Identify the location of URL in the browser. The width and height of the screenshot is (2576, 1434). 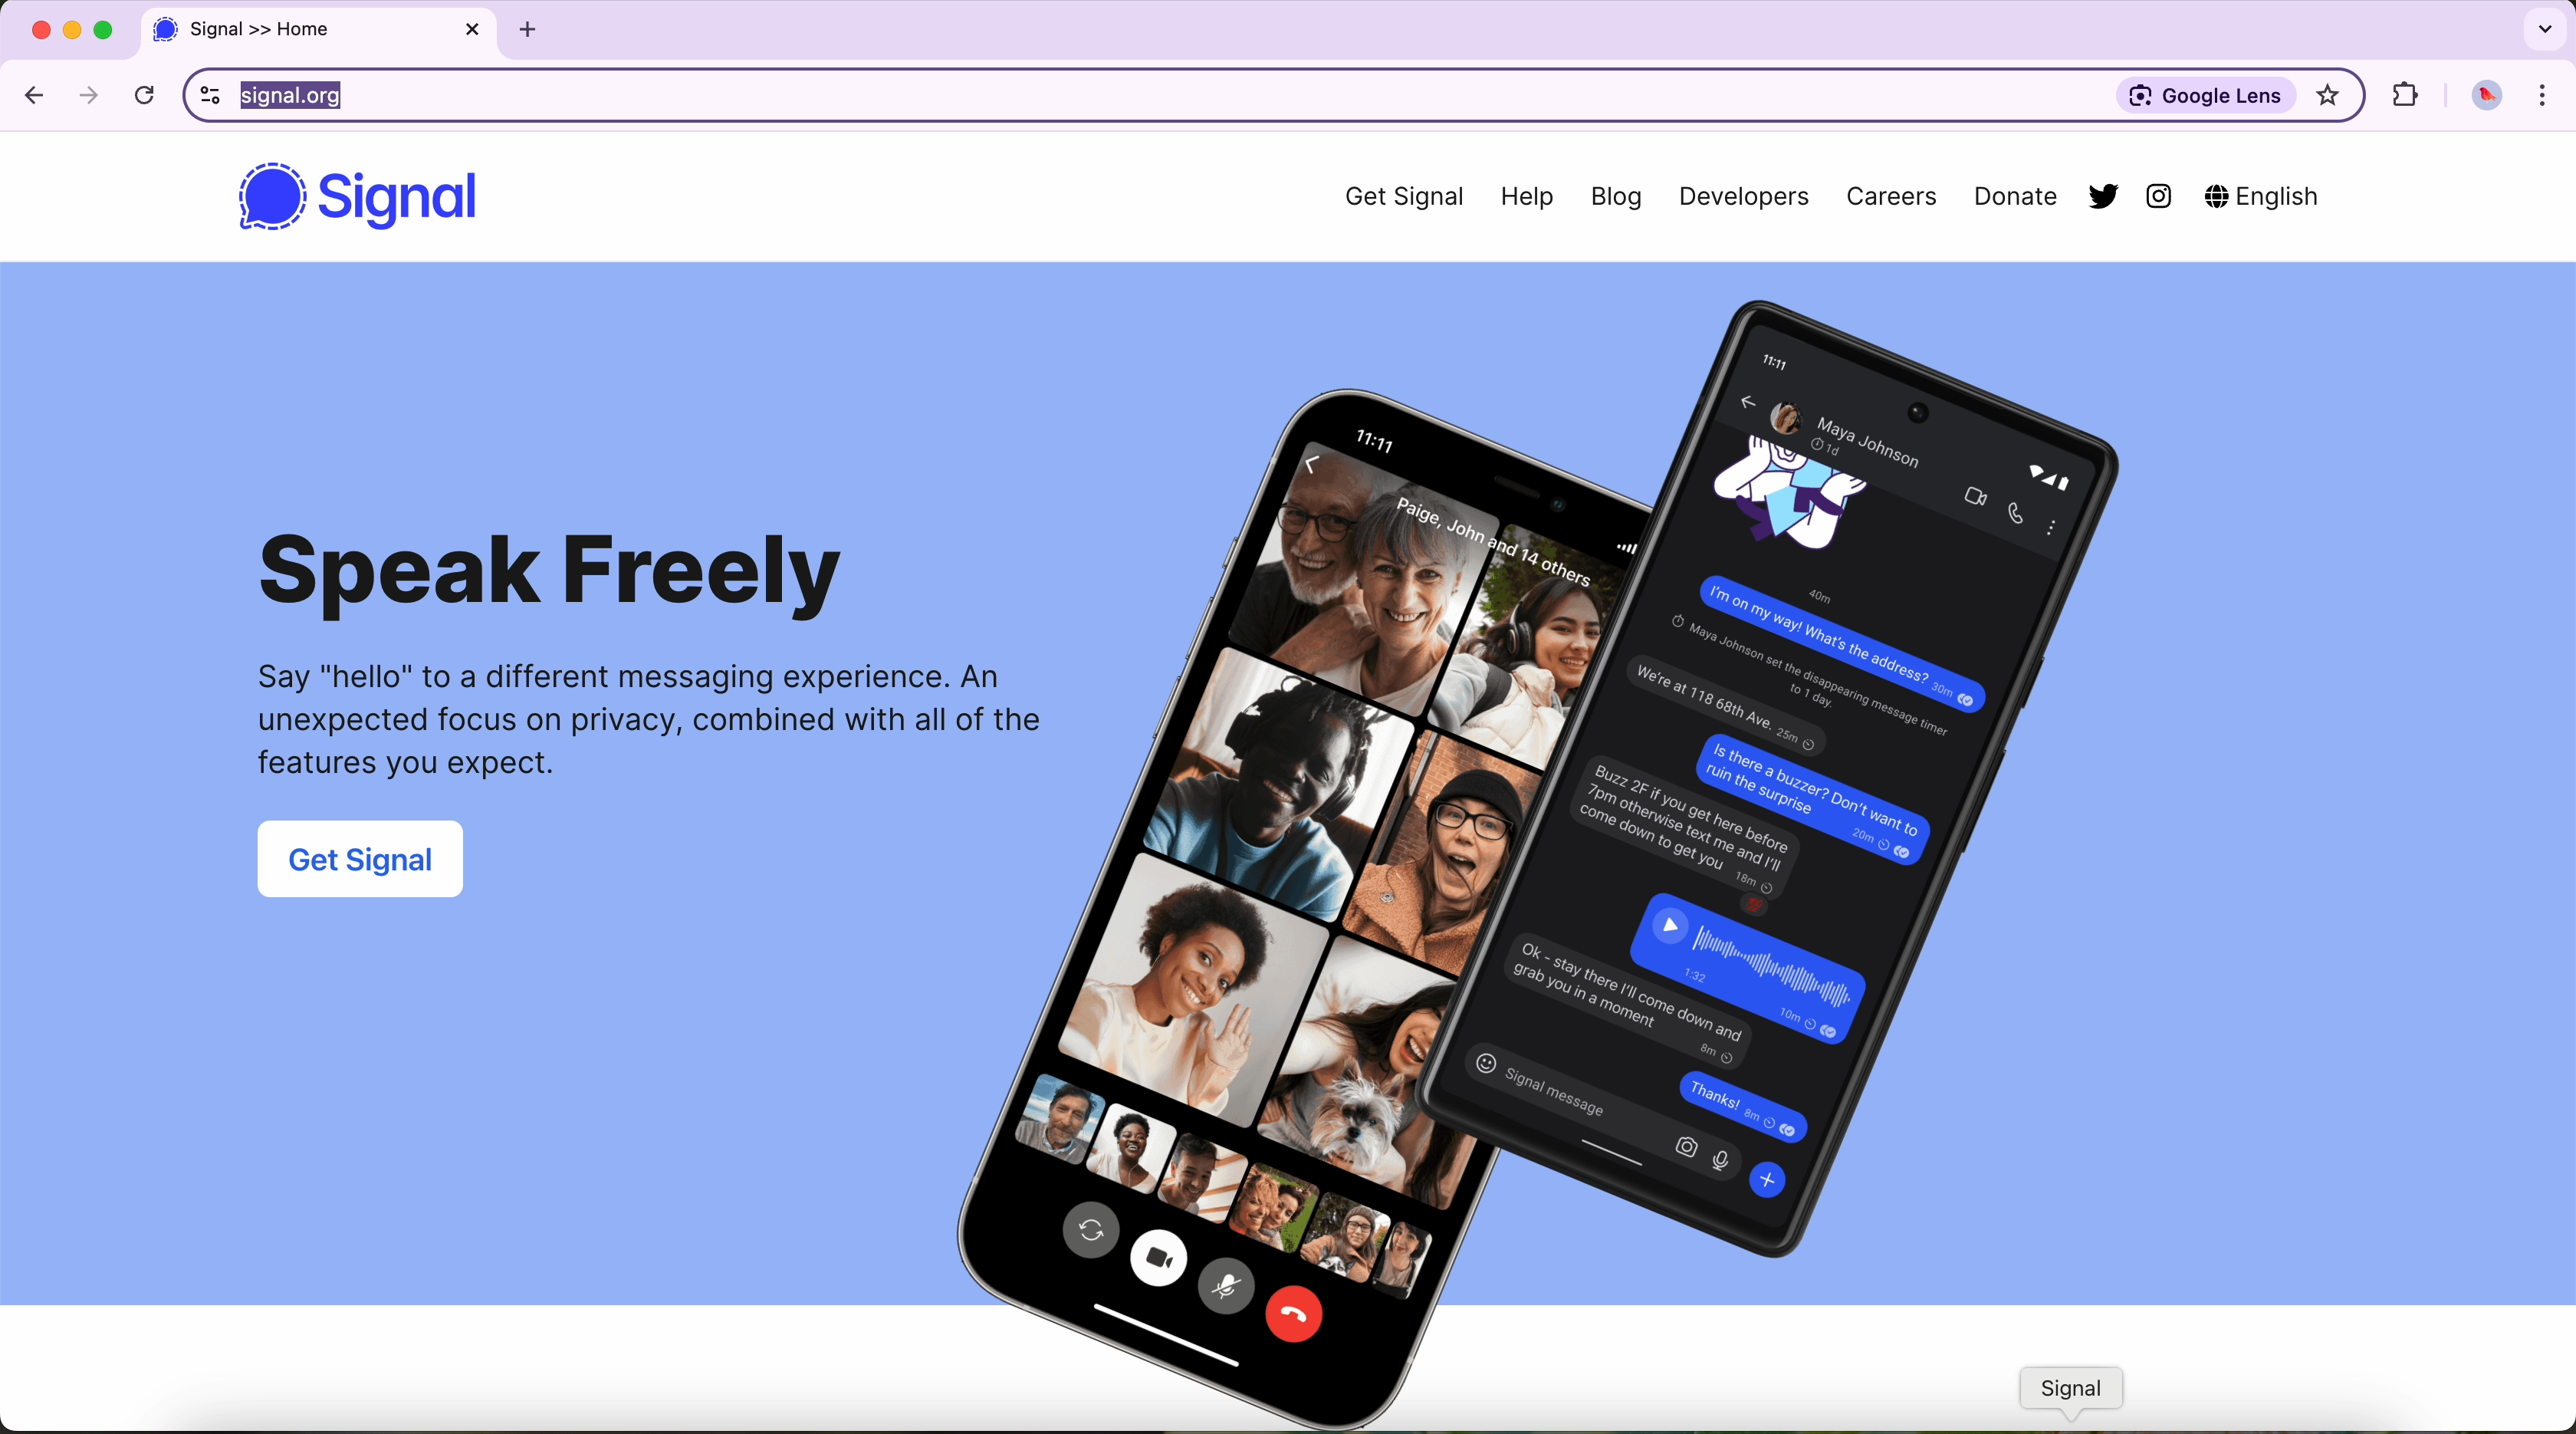
(1112, 95).